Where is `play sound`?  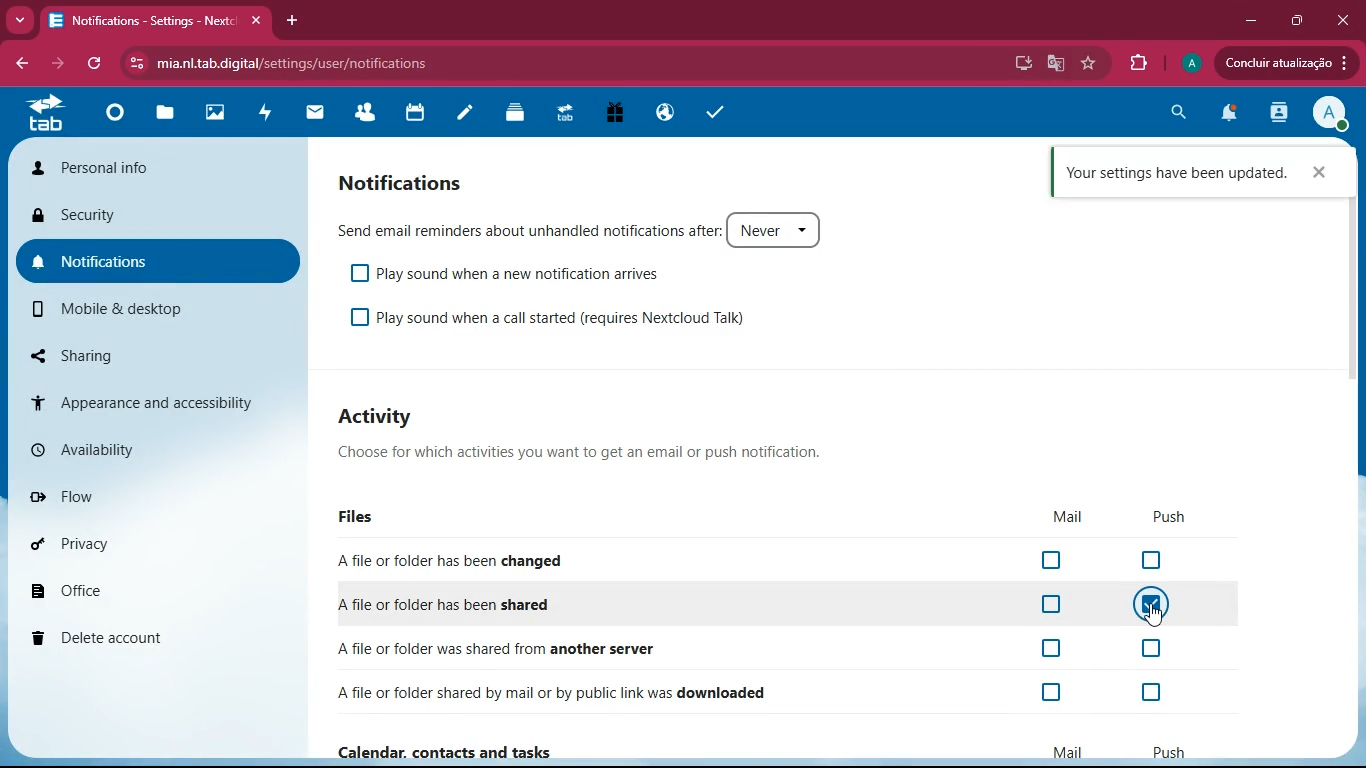
play sound is located at coordinates (510, 274).